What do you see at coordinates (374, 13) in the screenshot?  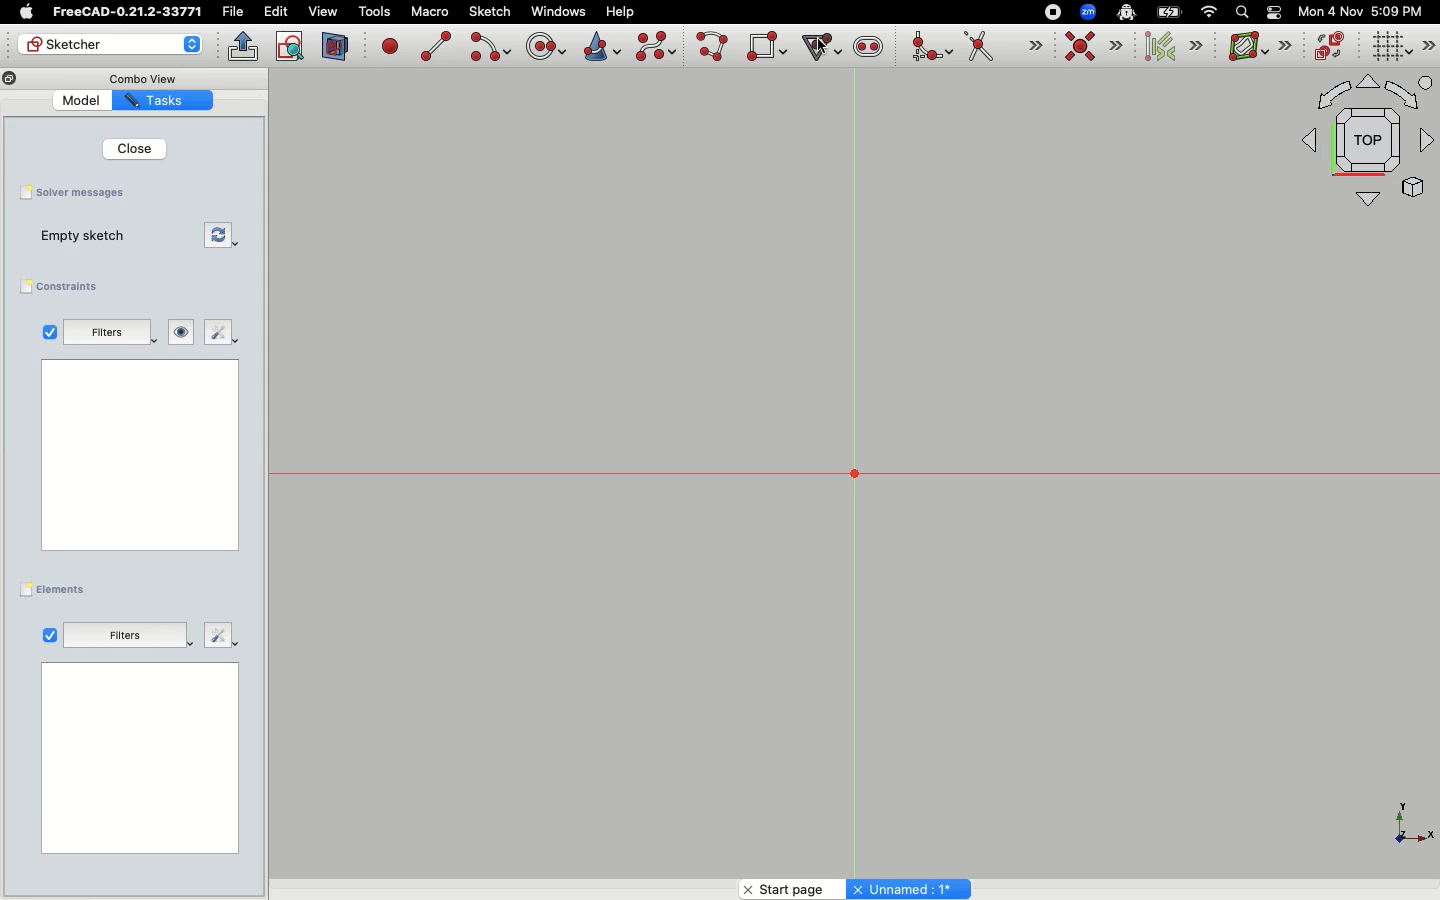 I see `Tools` at bounding box center [374, 13].